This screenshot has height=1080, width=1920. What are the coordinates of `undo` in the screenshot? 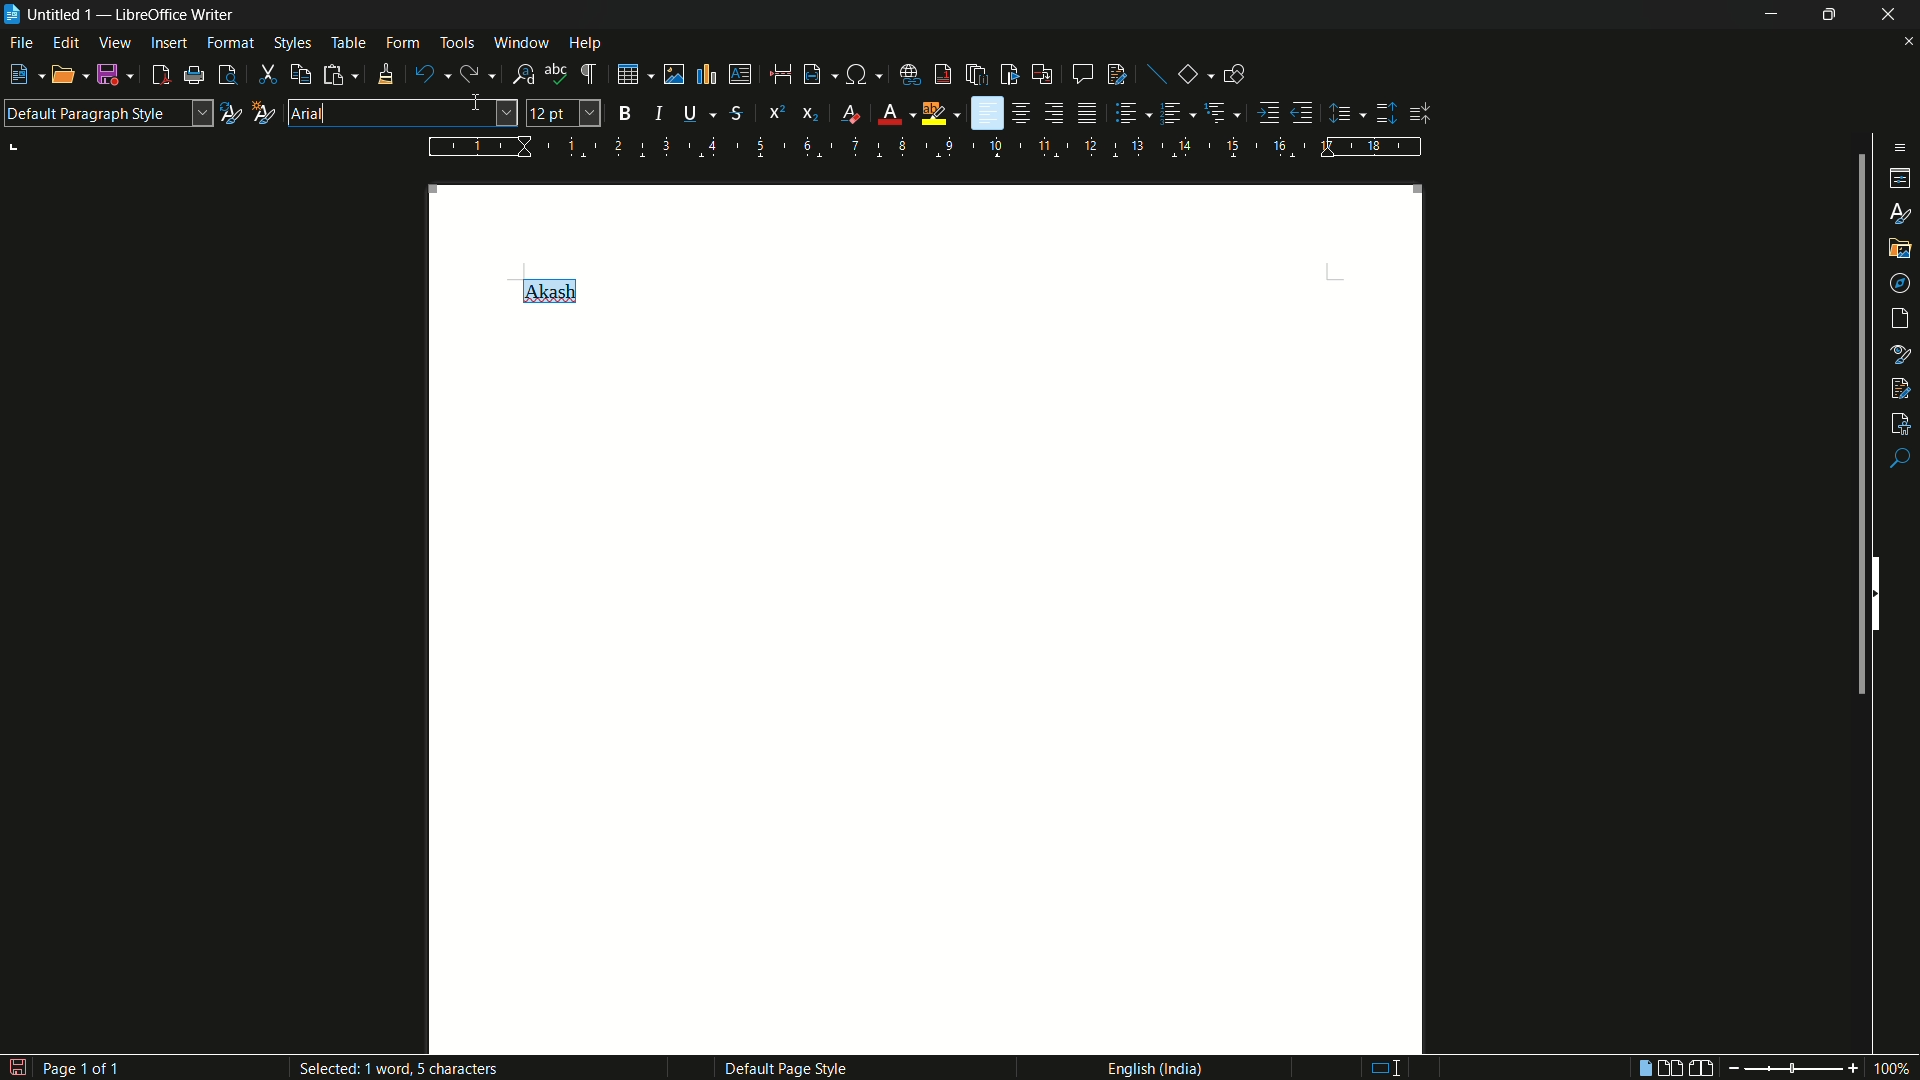 It's located at (425, 75).